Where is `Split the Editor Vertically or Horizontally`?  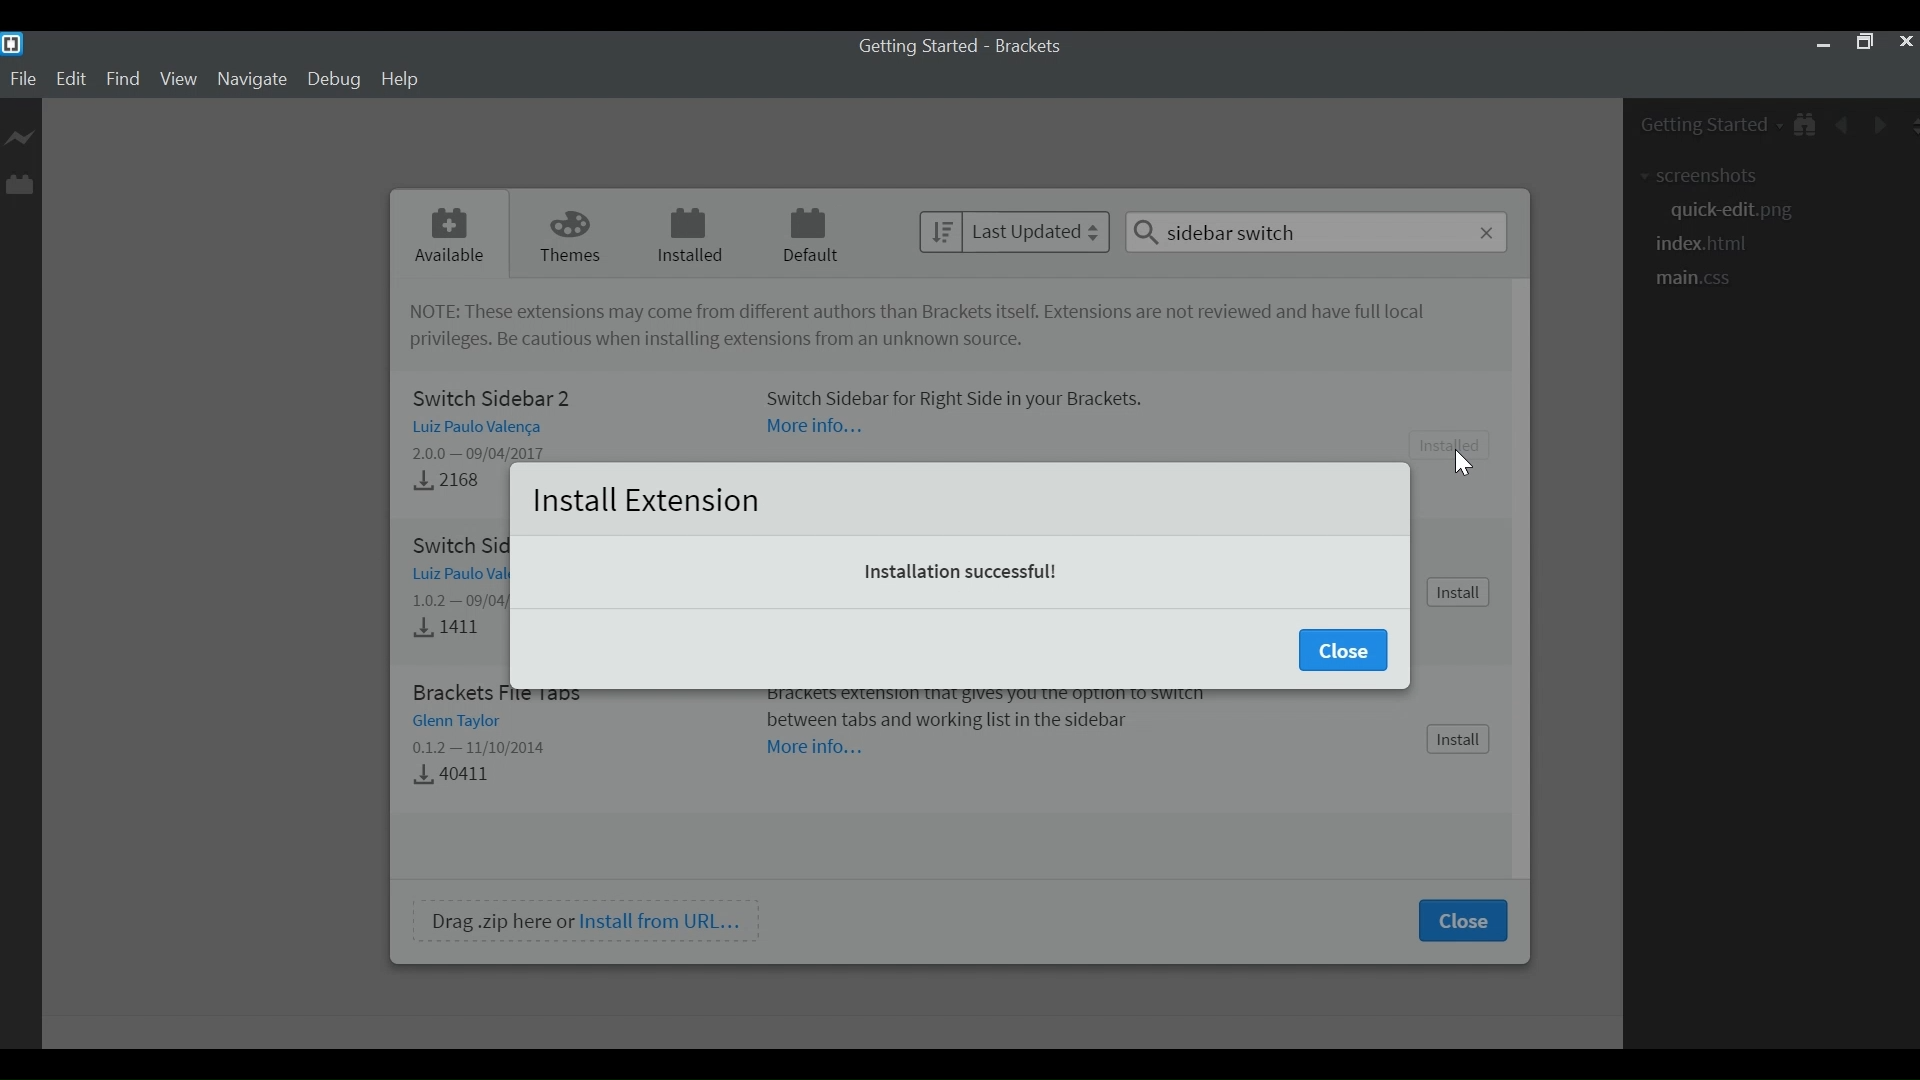
Split the Editor Vertically or Horizontally is located at coordinates (1908, 123).